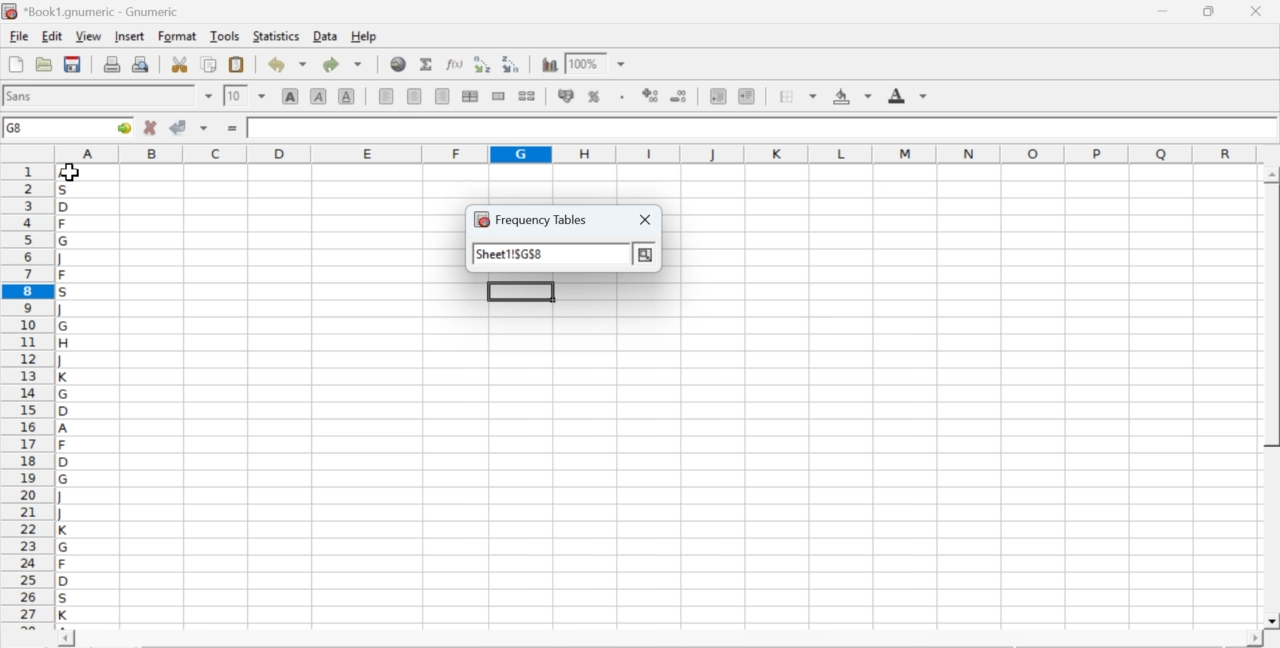  What do you see at coordinates (347, 95) in the screenshot?
I see `underline` at bounding box center [347, 95].